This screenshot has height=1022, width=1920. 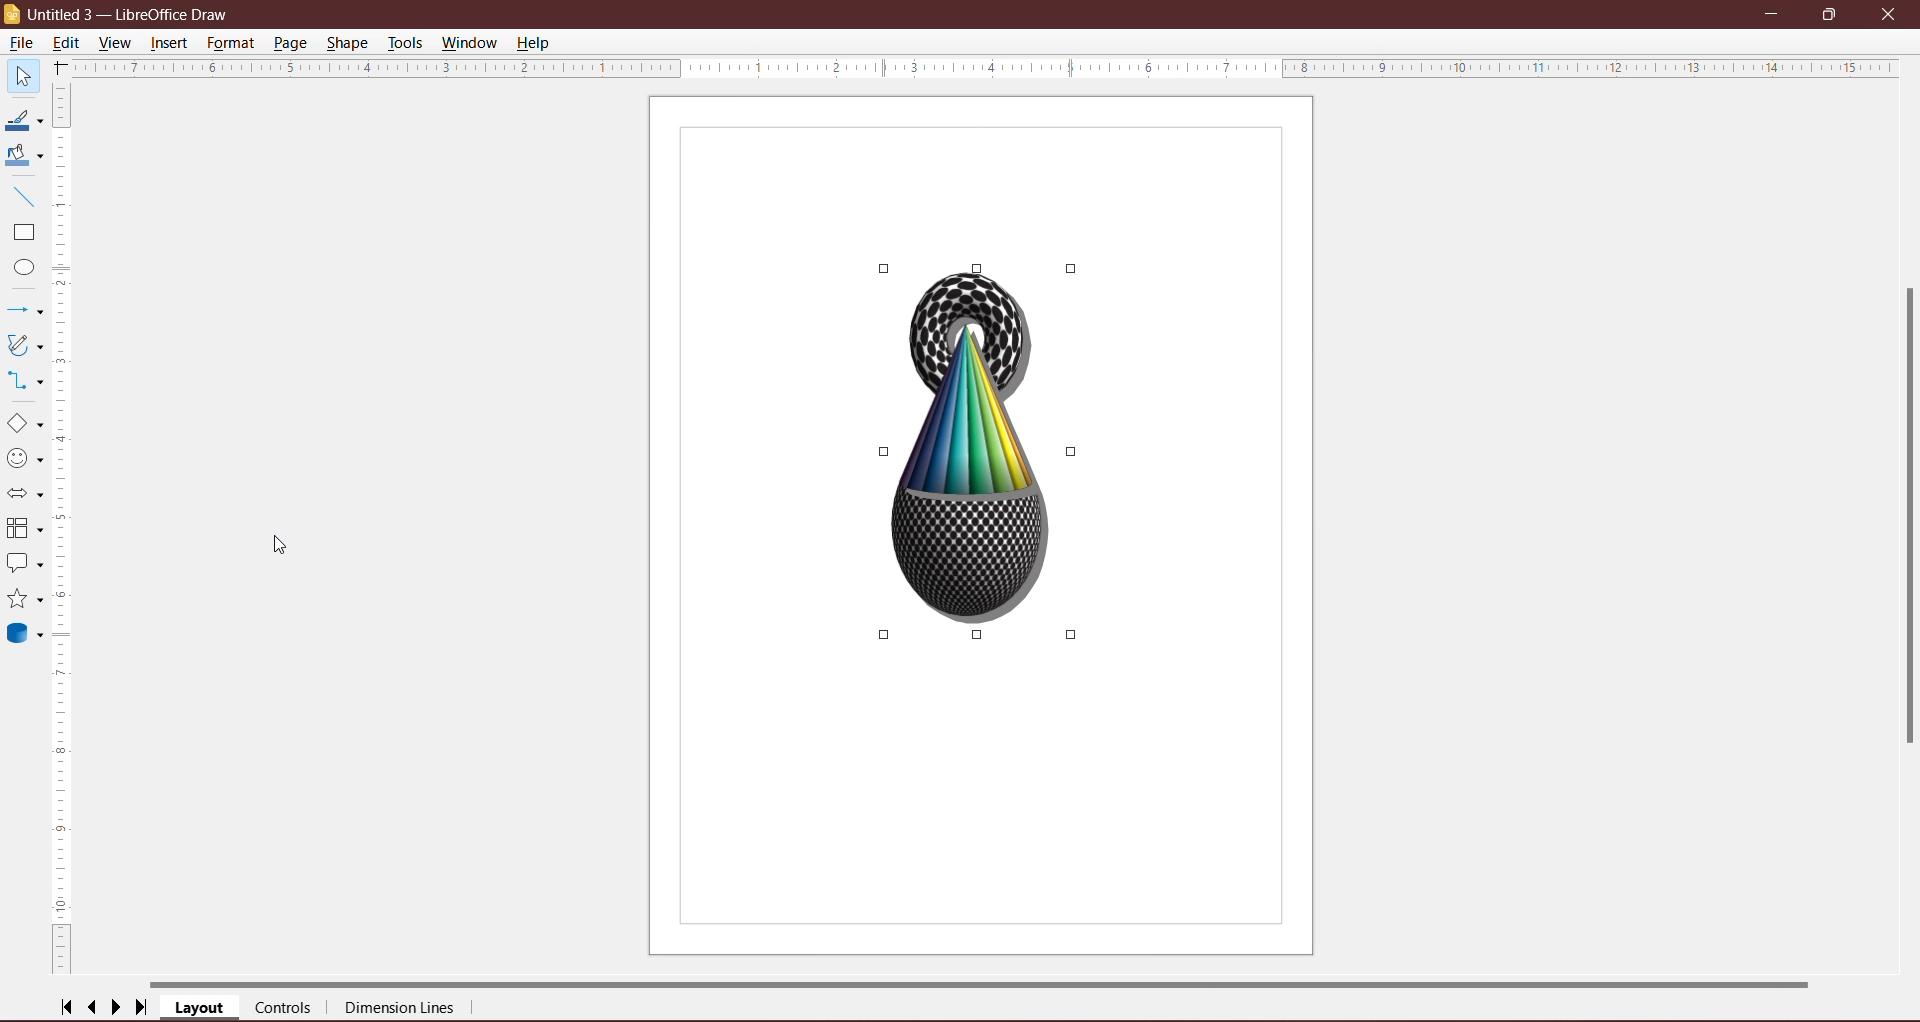 What do you see at coordinates (239, 64) in the screenshot?
I see `Cursor` at bounding box center [239, 64].